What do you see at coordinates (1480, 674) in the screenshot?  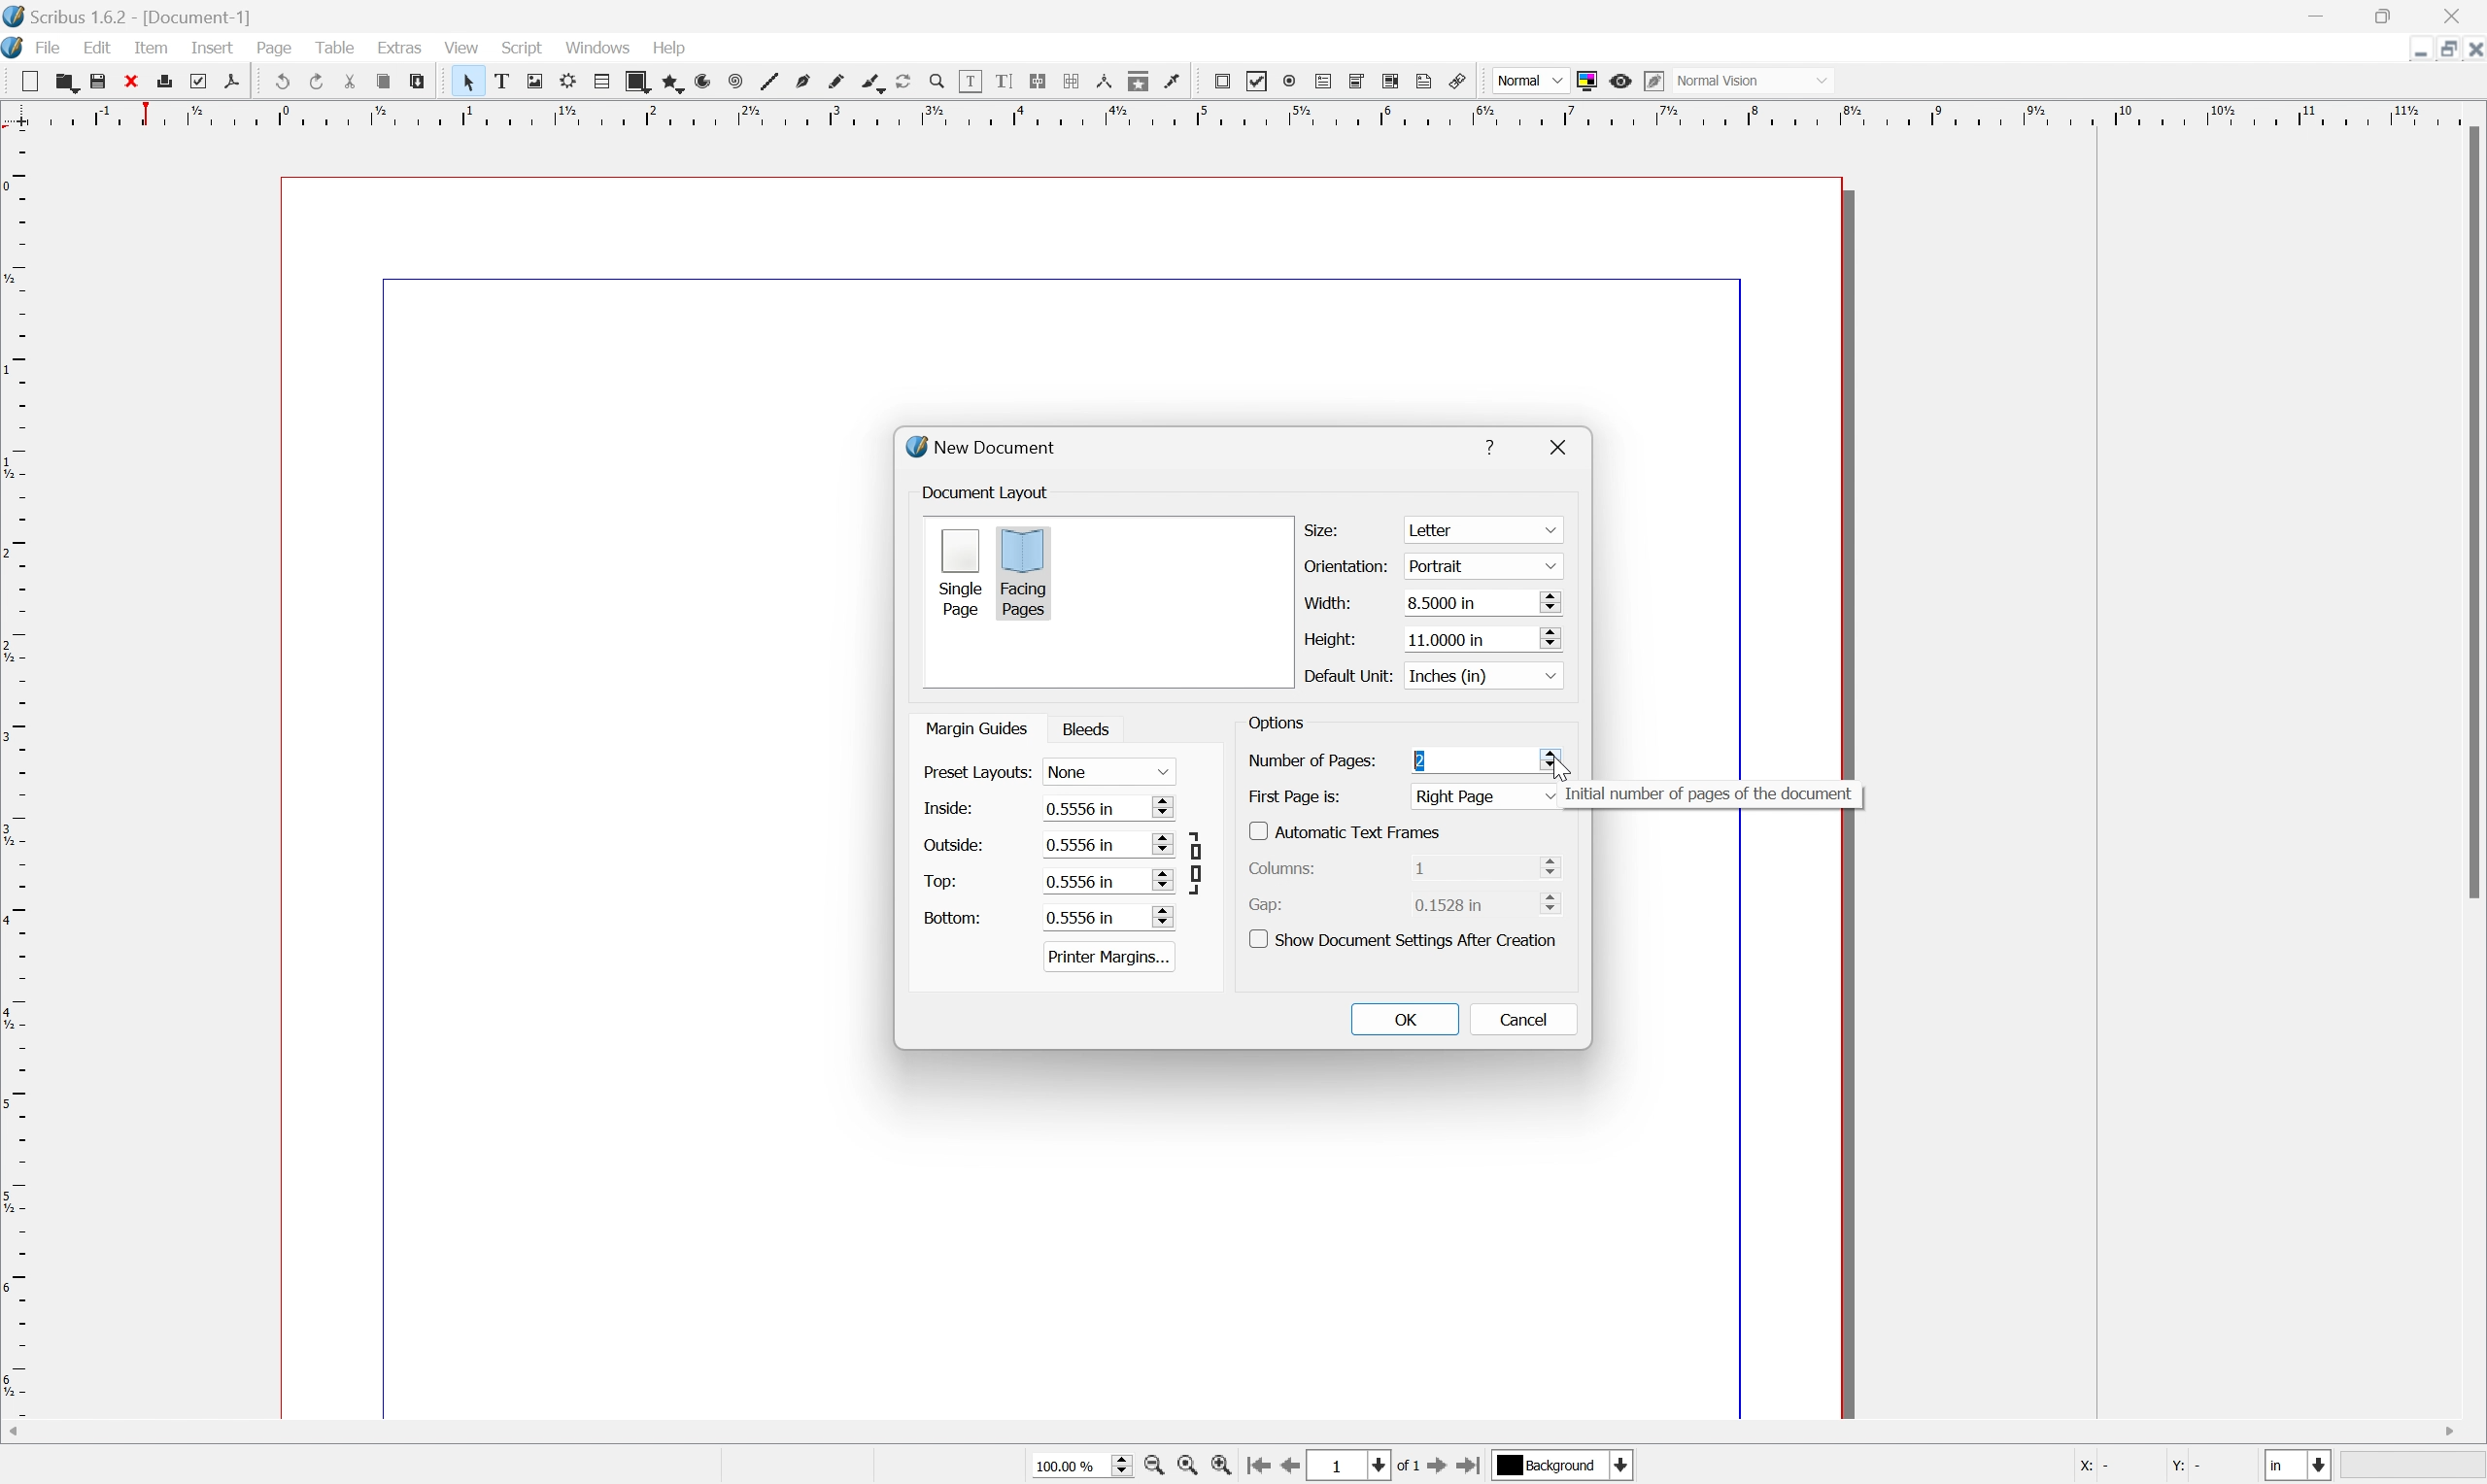 I see `inches (in)` at bounding box center [1480, 674].